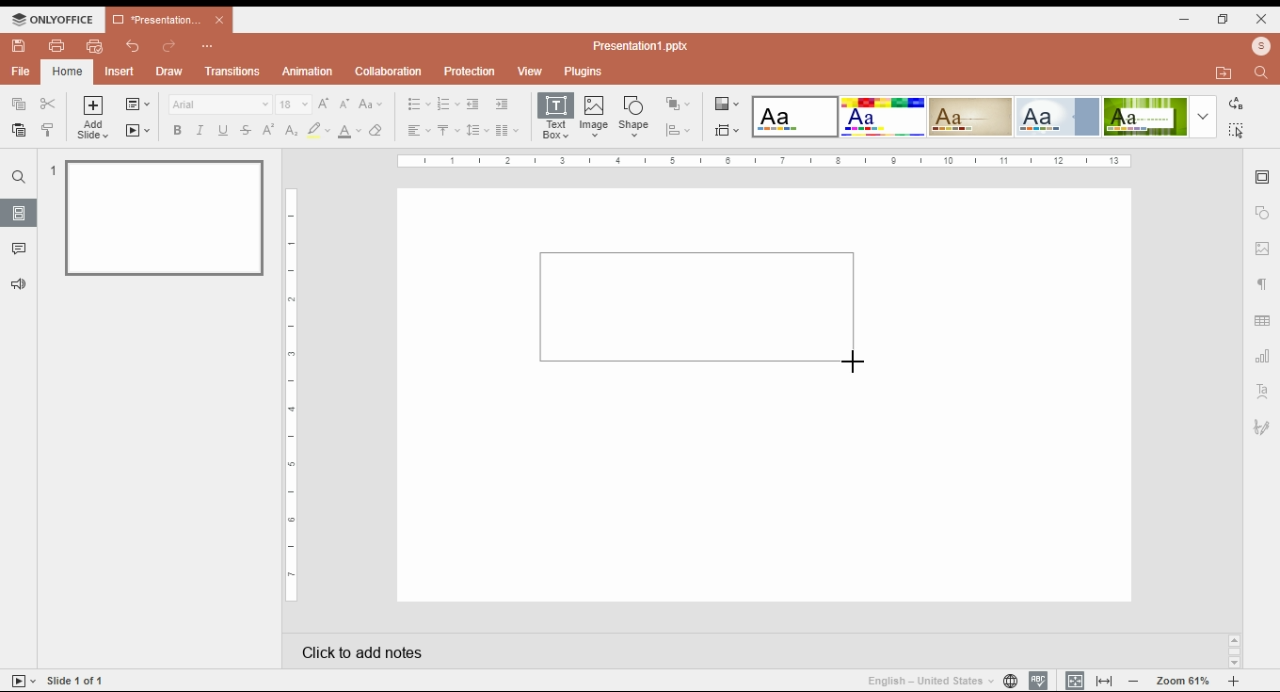 The height and width of the screenshot is (692, 1280). What do you see at coordinates (389, 73) in the screenshot?
I see `collaboration` at bounding box center [389, 73].